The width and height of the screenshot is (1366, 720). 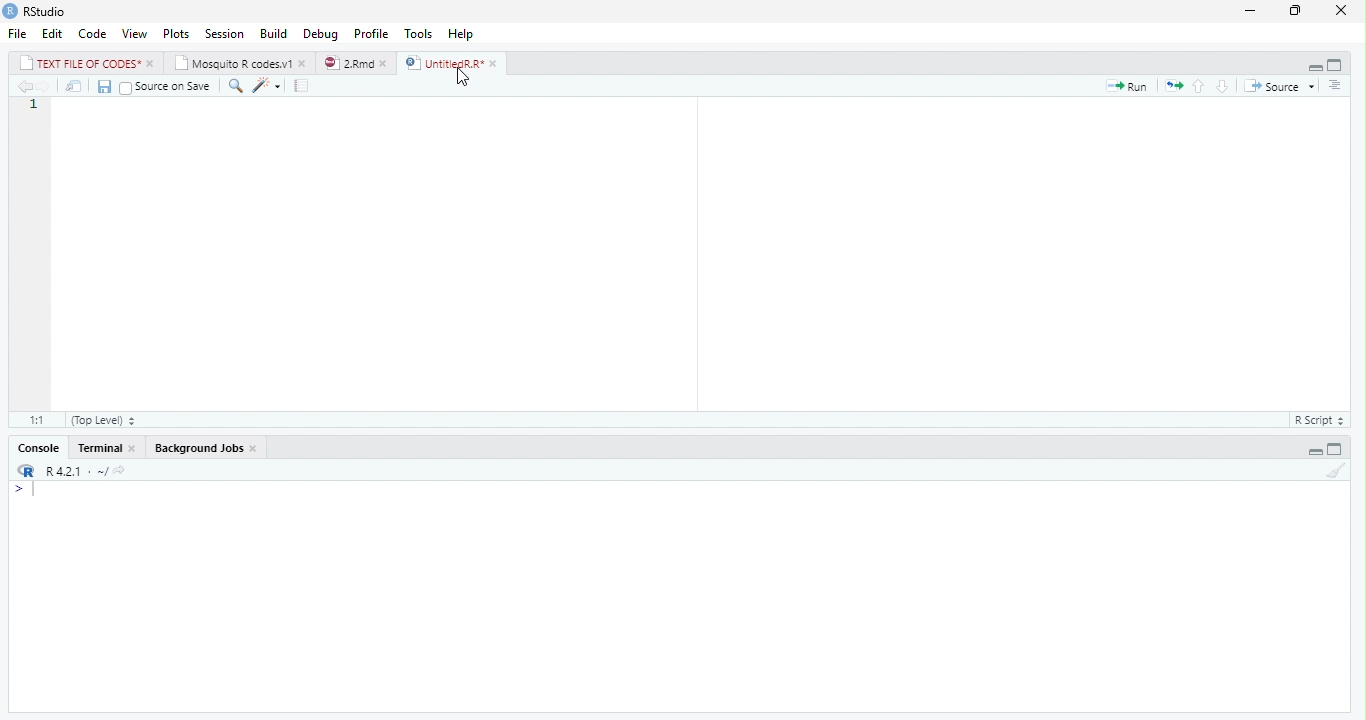 I want to click on Line number, so click(x=35, y=253).